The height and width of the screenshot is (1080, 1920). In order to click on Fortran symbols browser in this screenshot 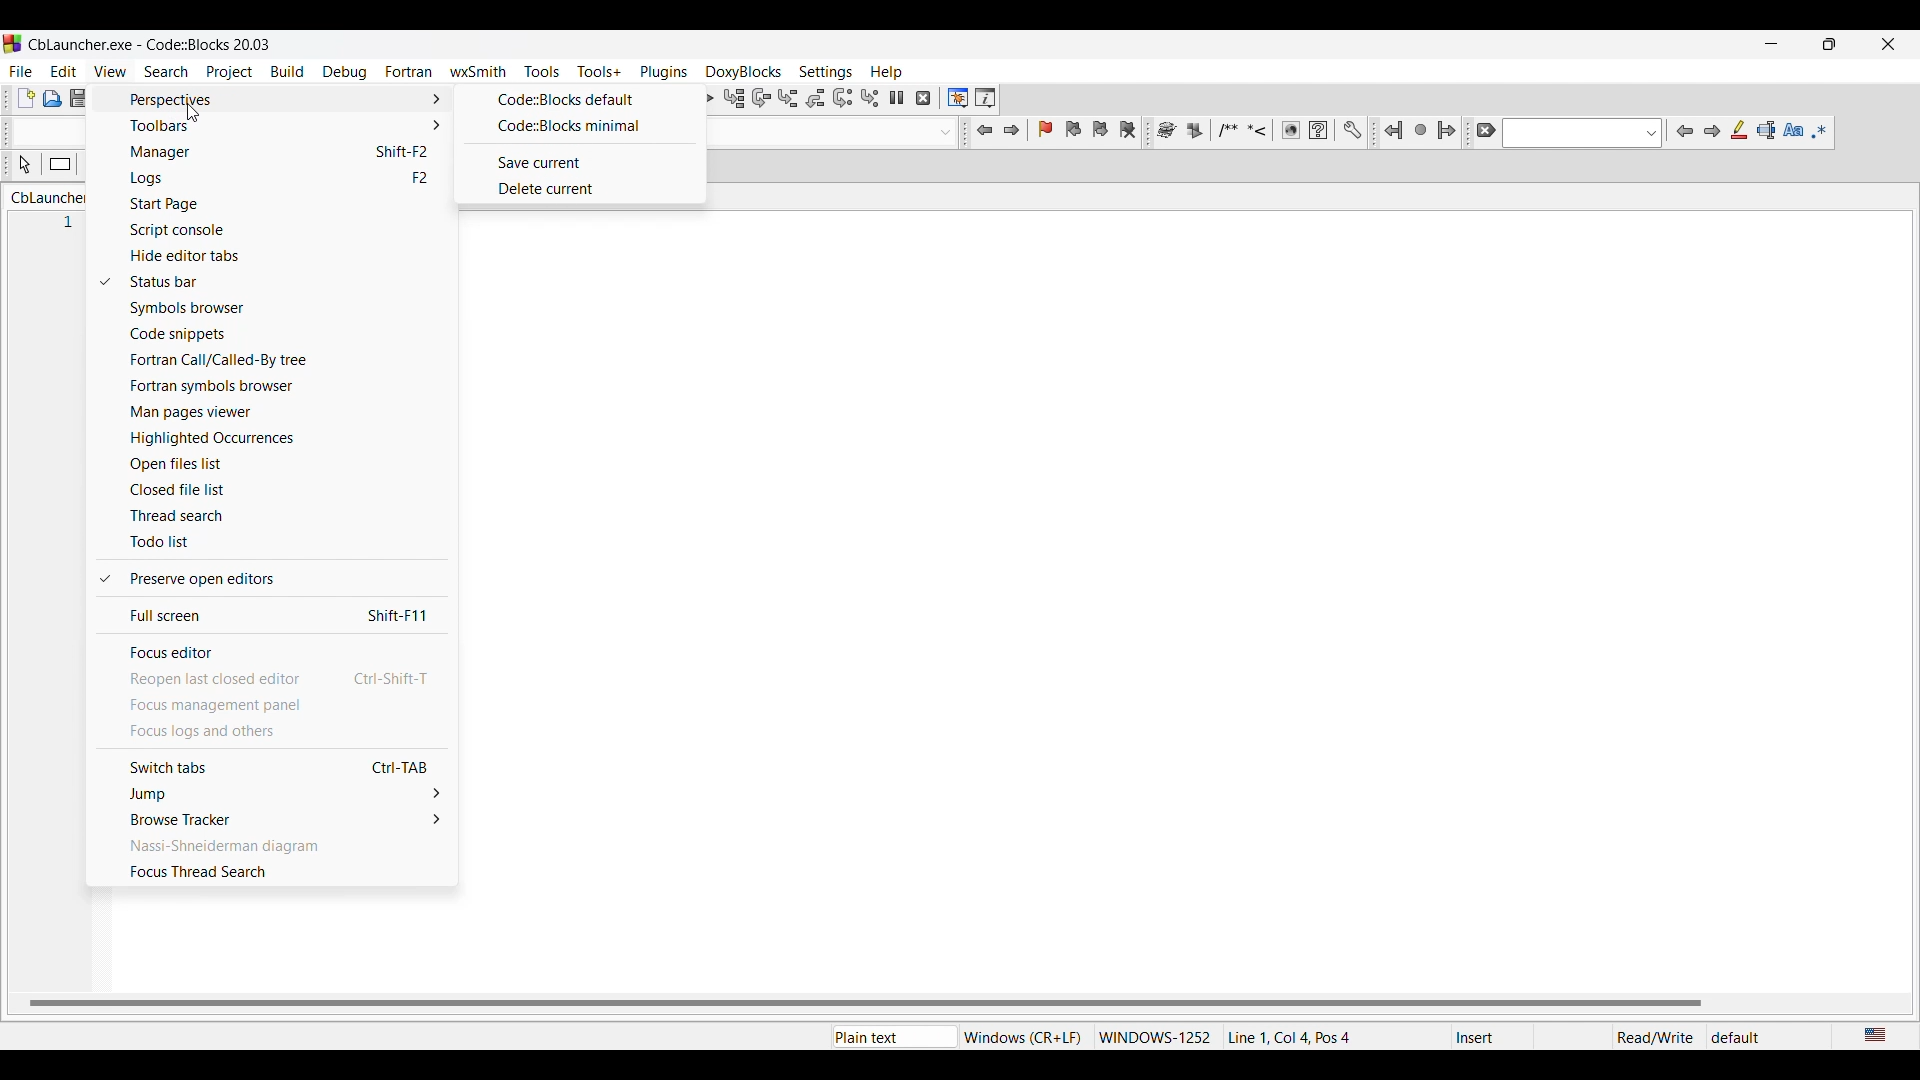, I will do `click(287, 387)`.